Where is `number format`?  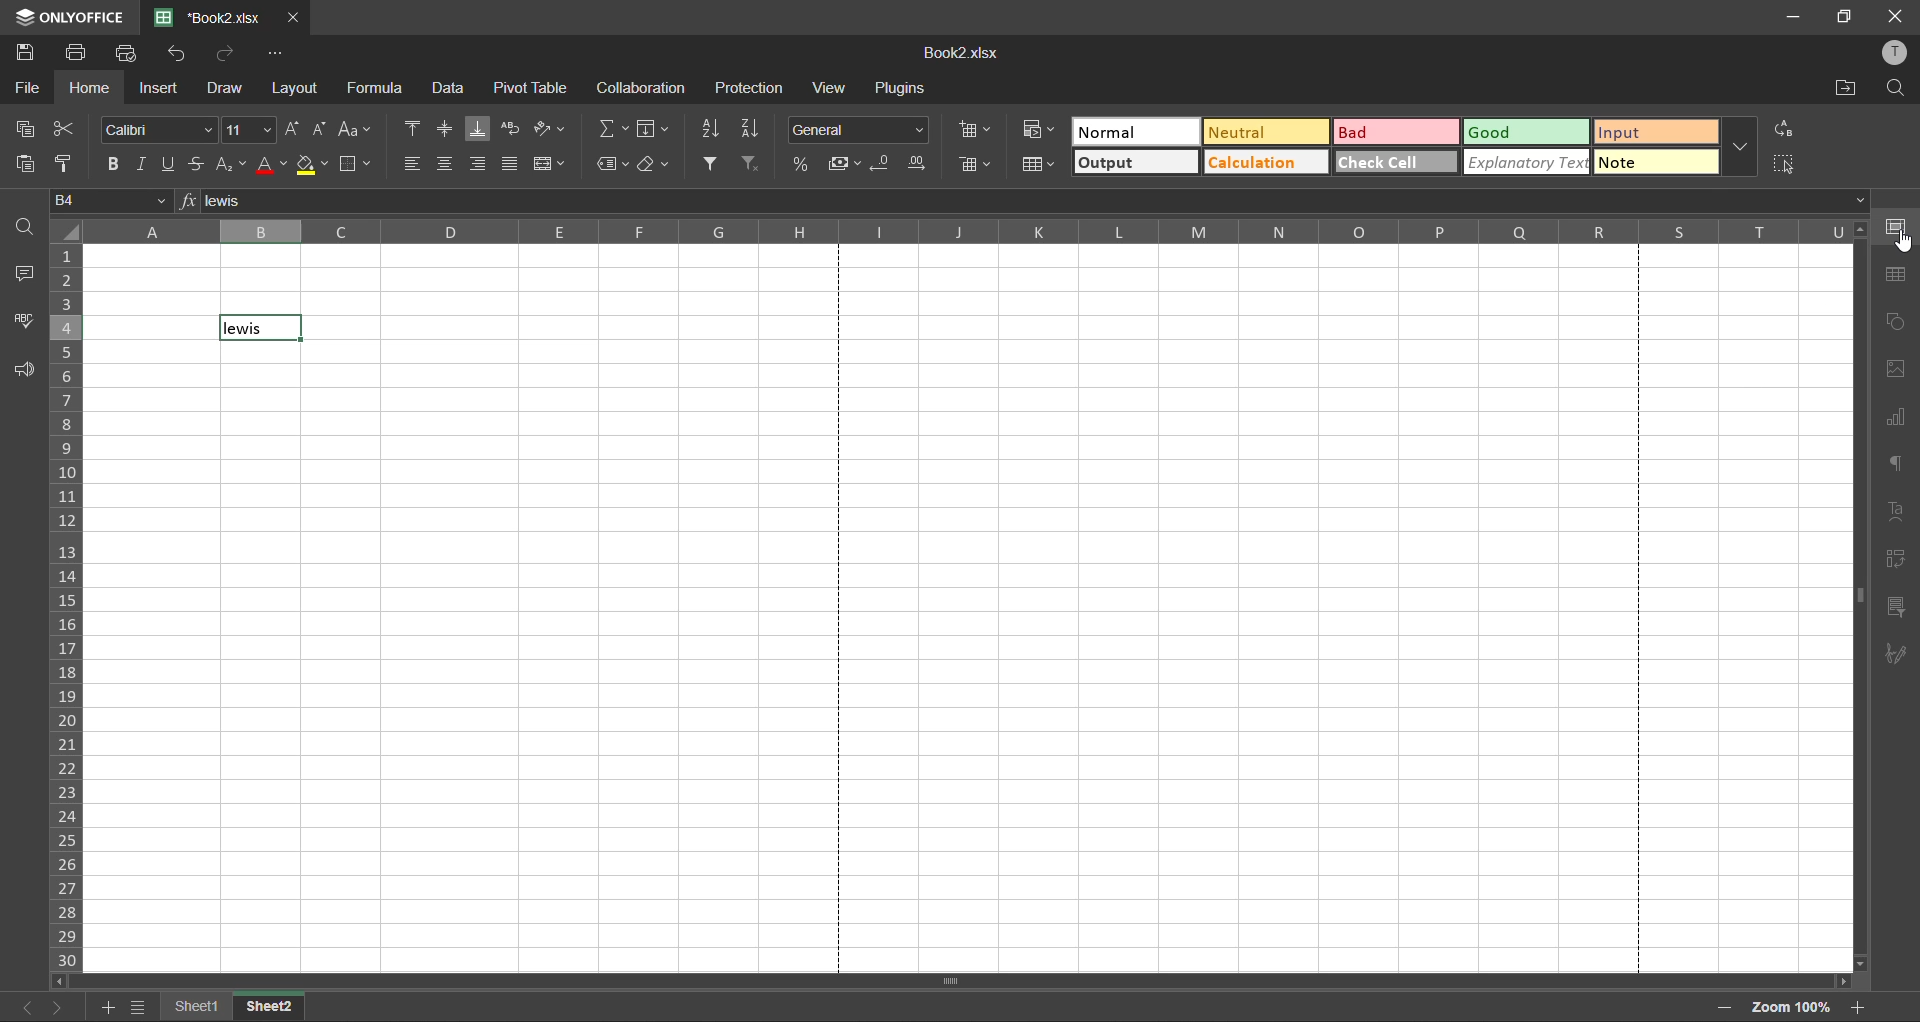
number format is located at coordinates (861, 130).